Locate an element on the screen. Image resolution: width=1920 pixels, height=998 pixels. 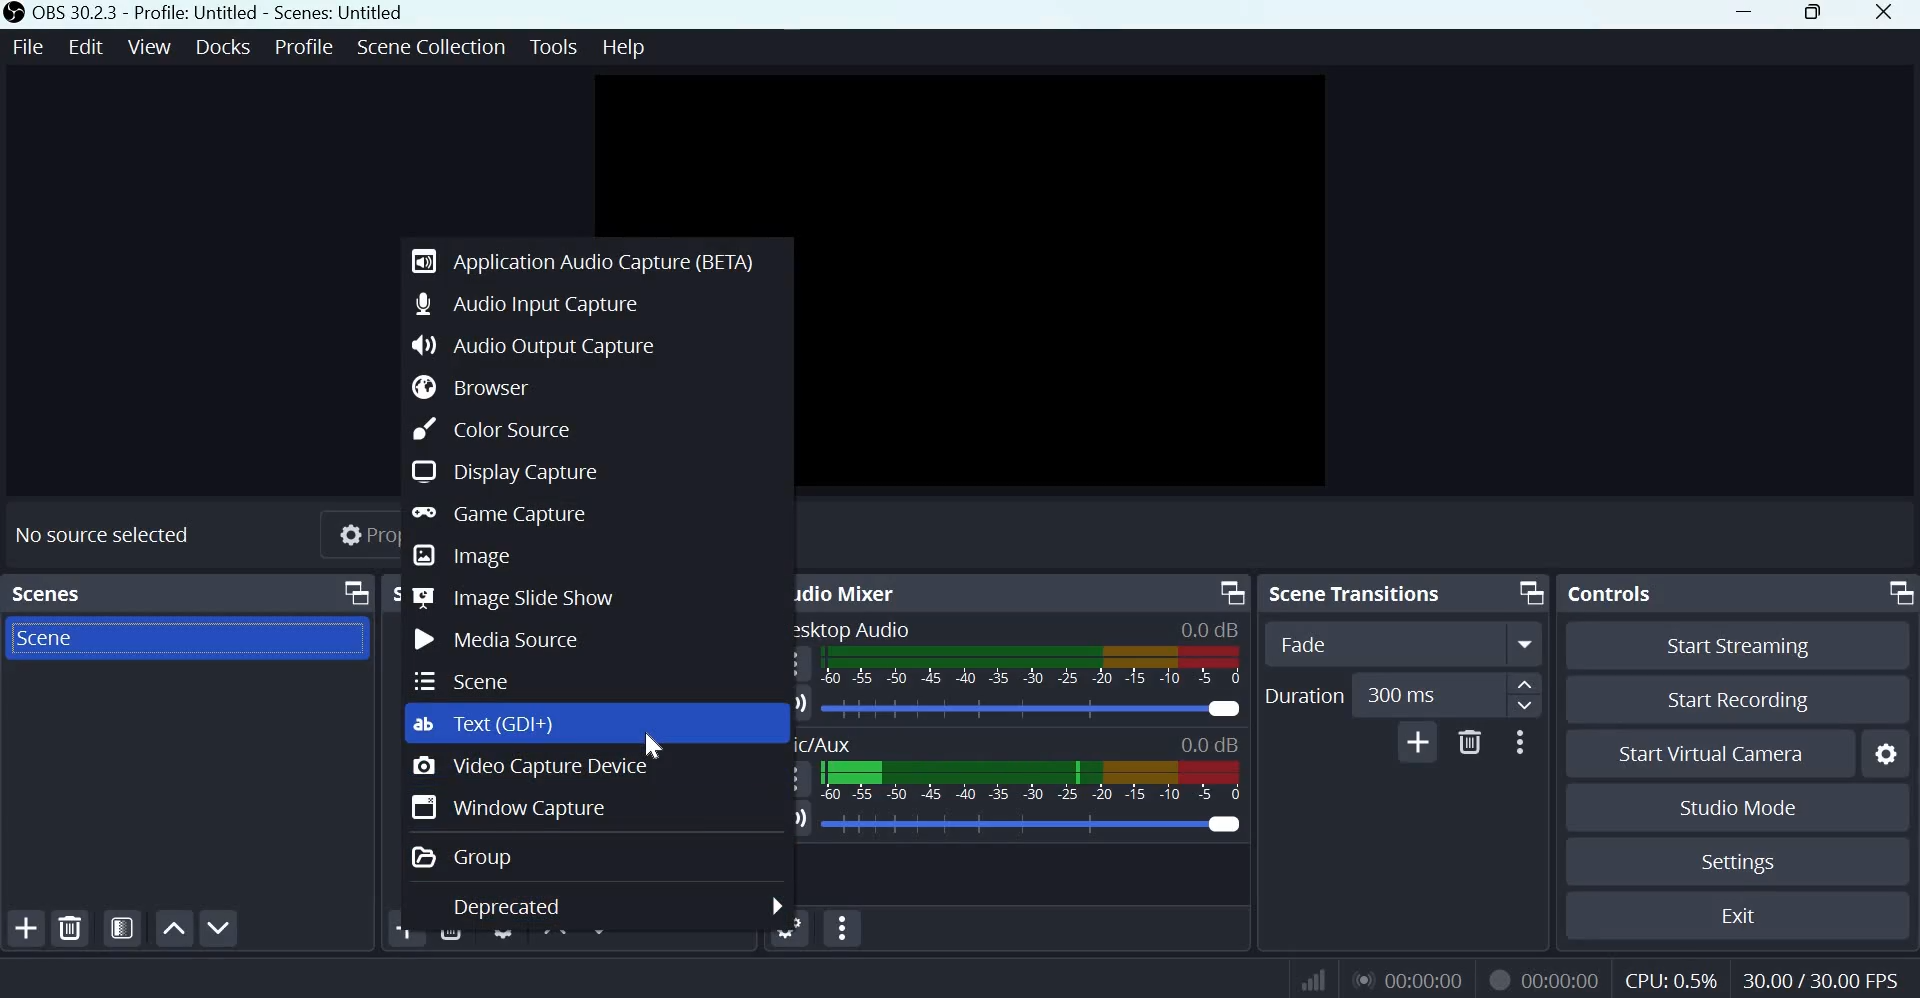
 Dock Options icon is located at coordinates (1896, 592).